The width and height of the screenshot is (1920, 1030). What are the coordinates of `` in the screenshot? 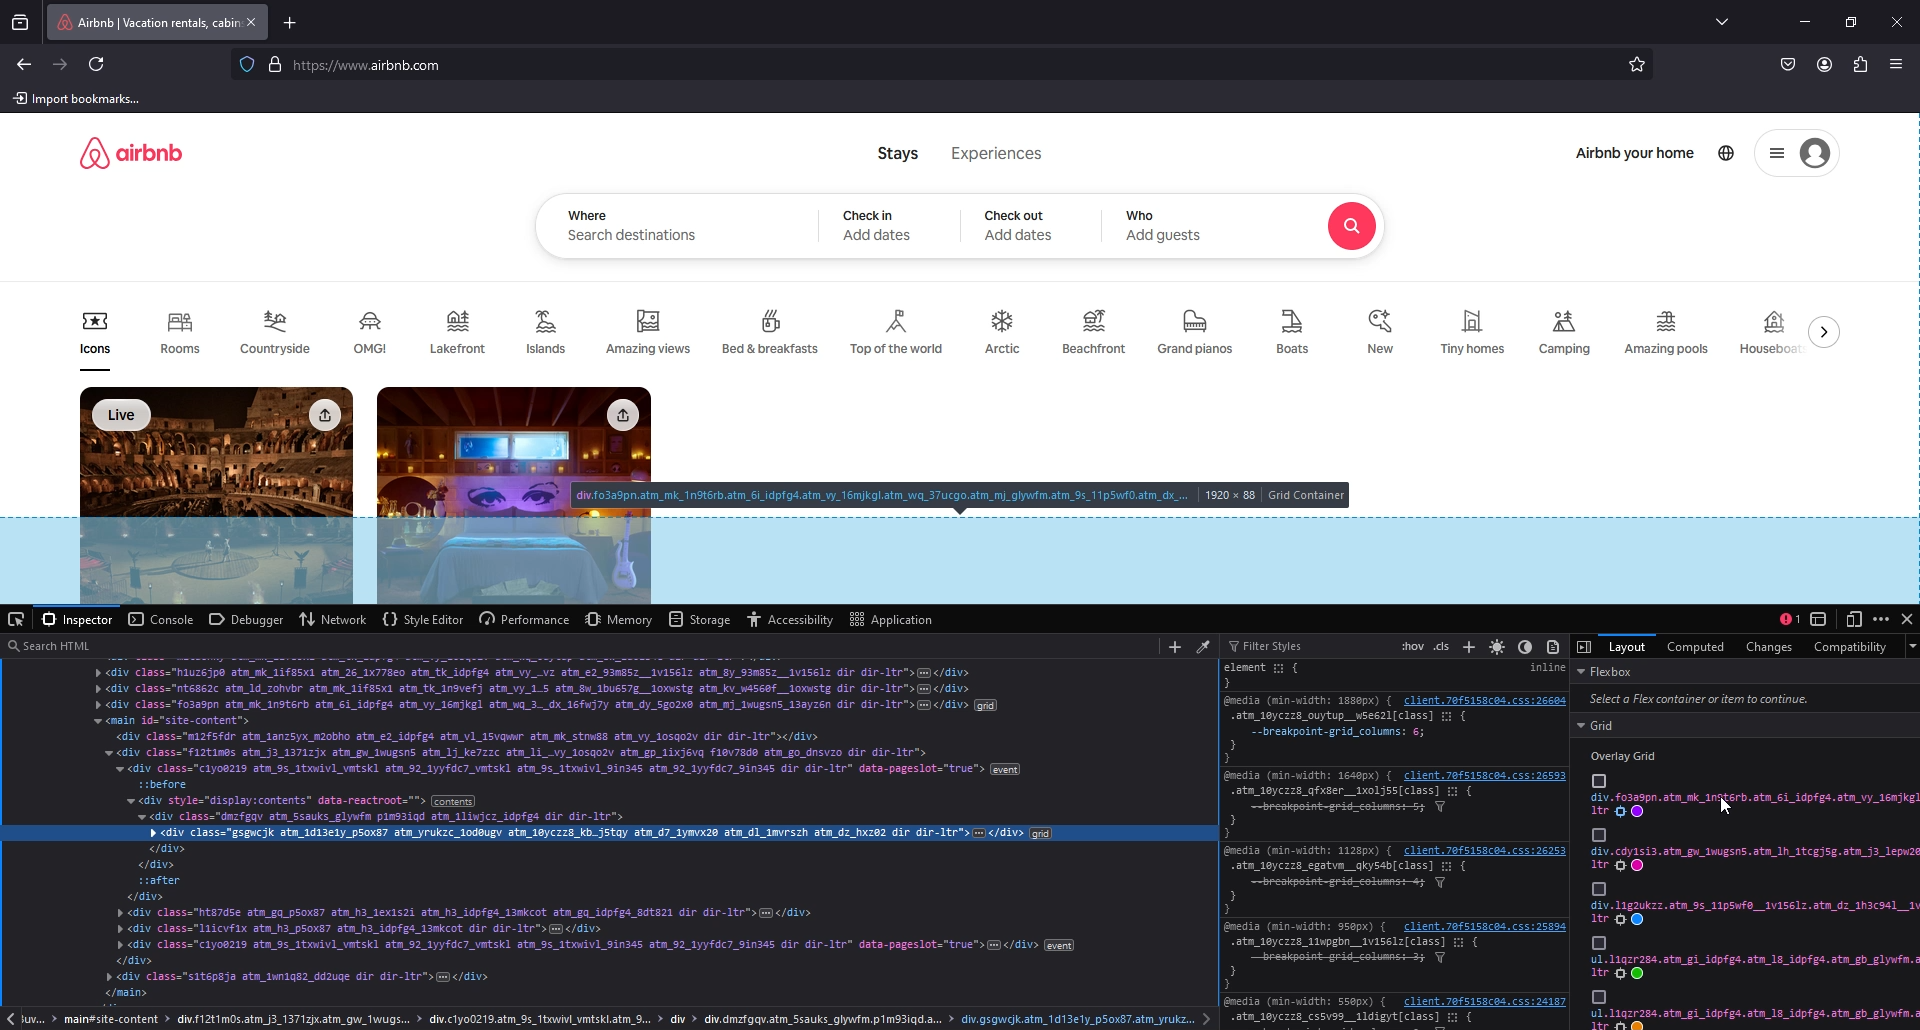 It's located at (1598, 997).